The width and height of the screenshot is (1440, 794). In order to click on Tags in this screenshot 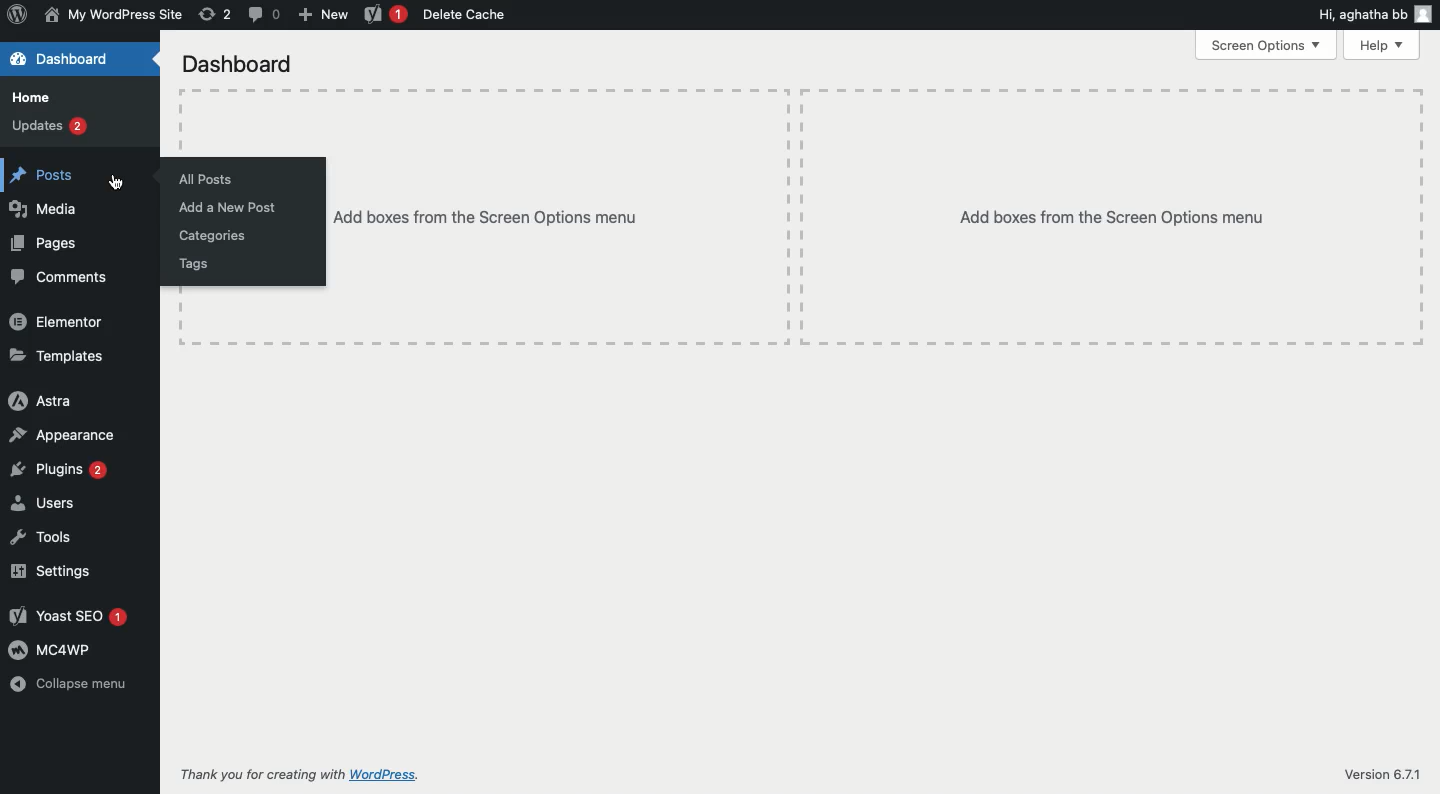, I will do `click(194, 263)`.